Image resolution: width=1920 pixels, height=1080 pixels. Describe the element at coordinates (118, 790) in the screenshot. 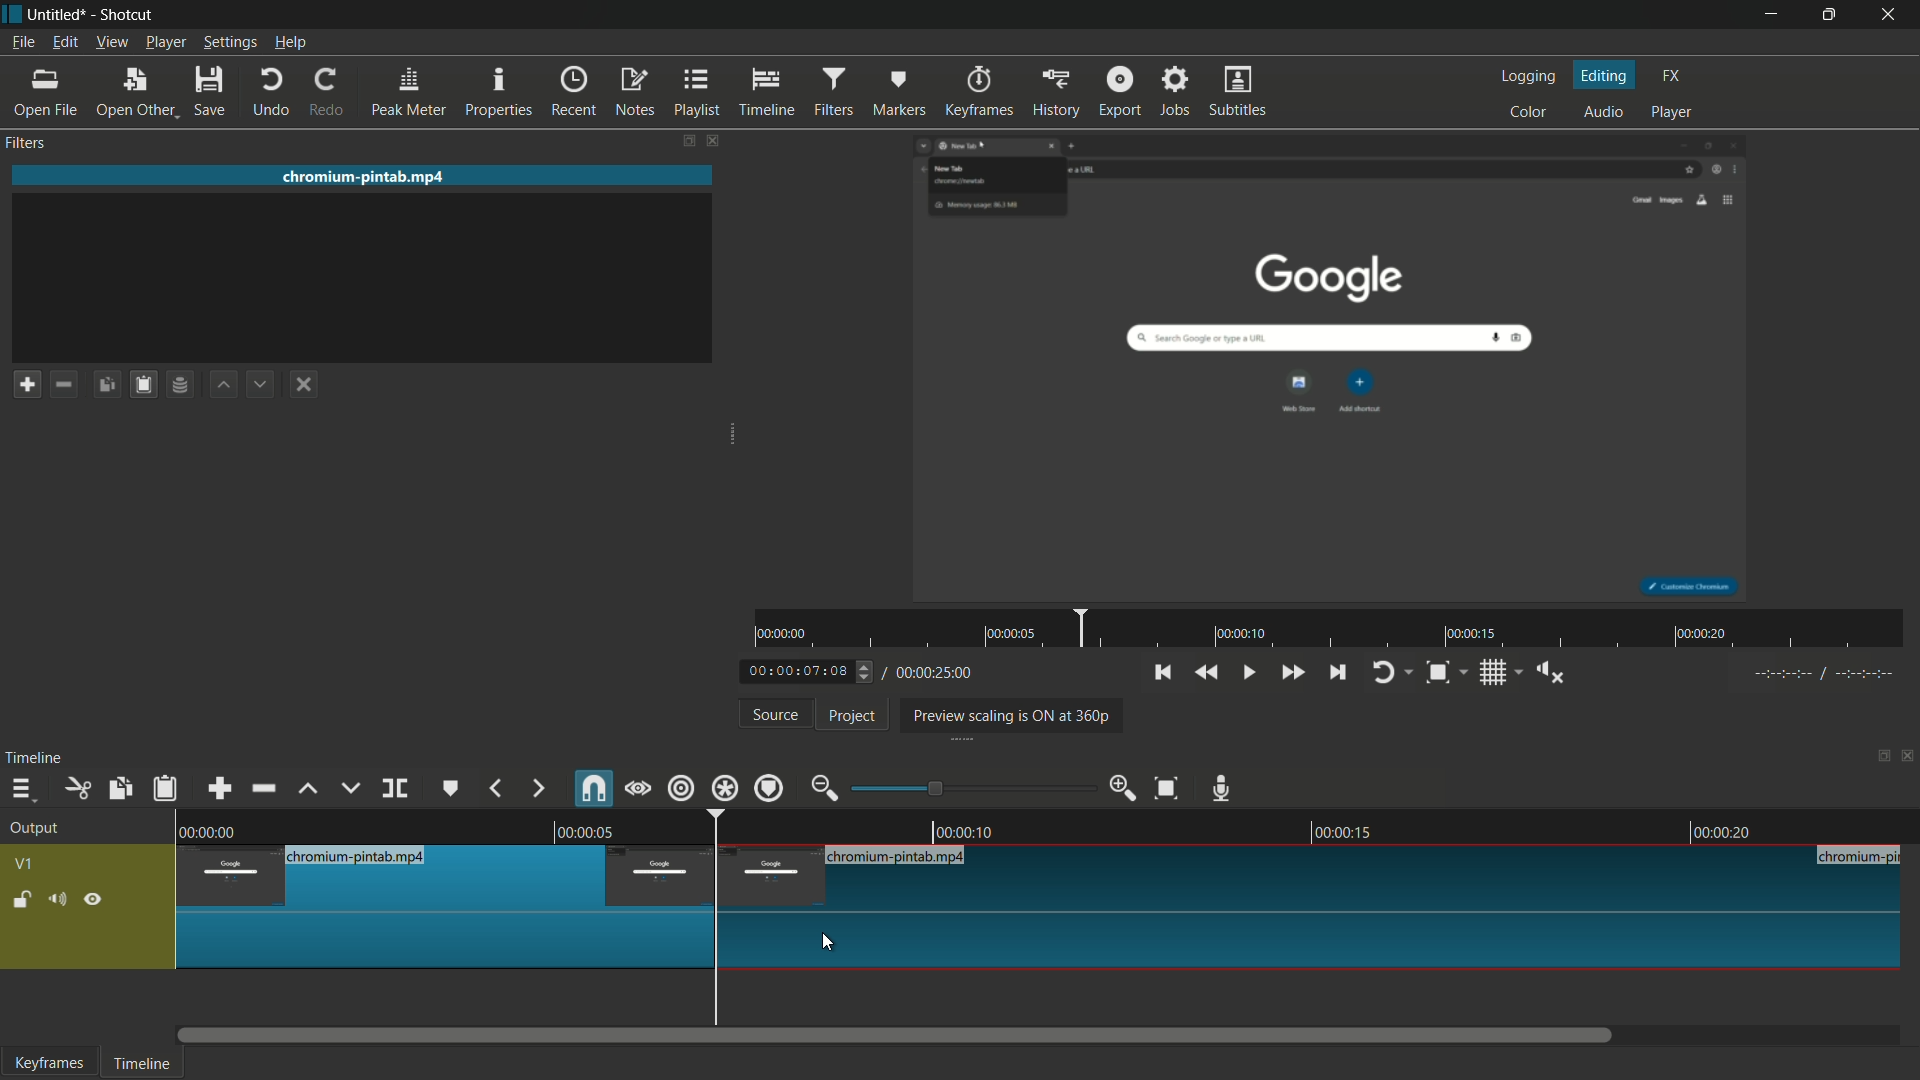

I see `copy checked filters` at that location.